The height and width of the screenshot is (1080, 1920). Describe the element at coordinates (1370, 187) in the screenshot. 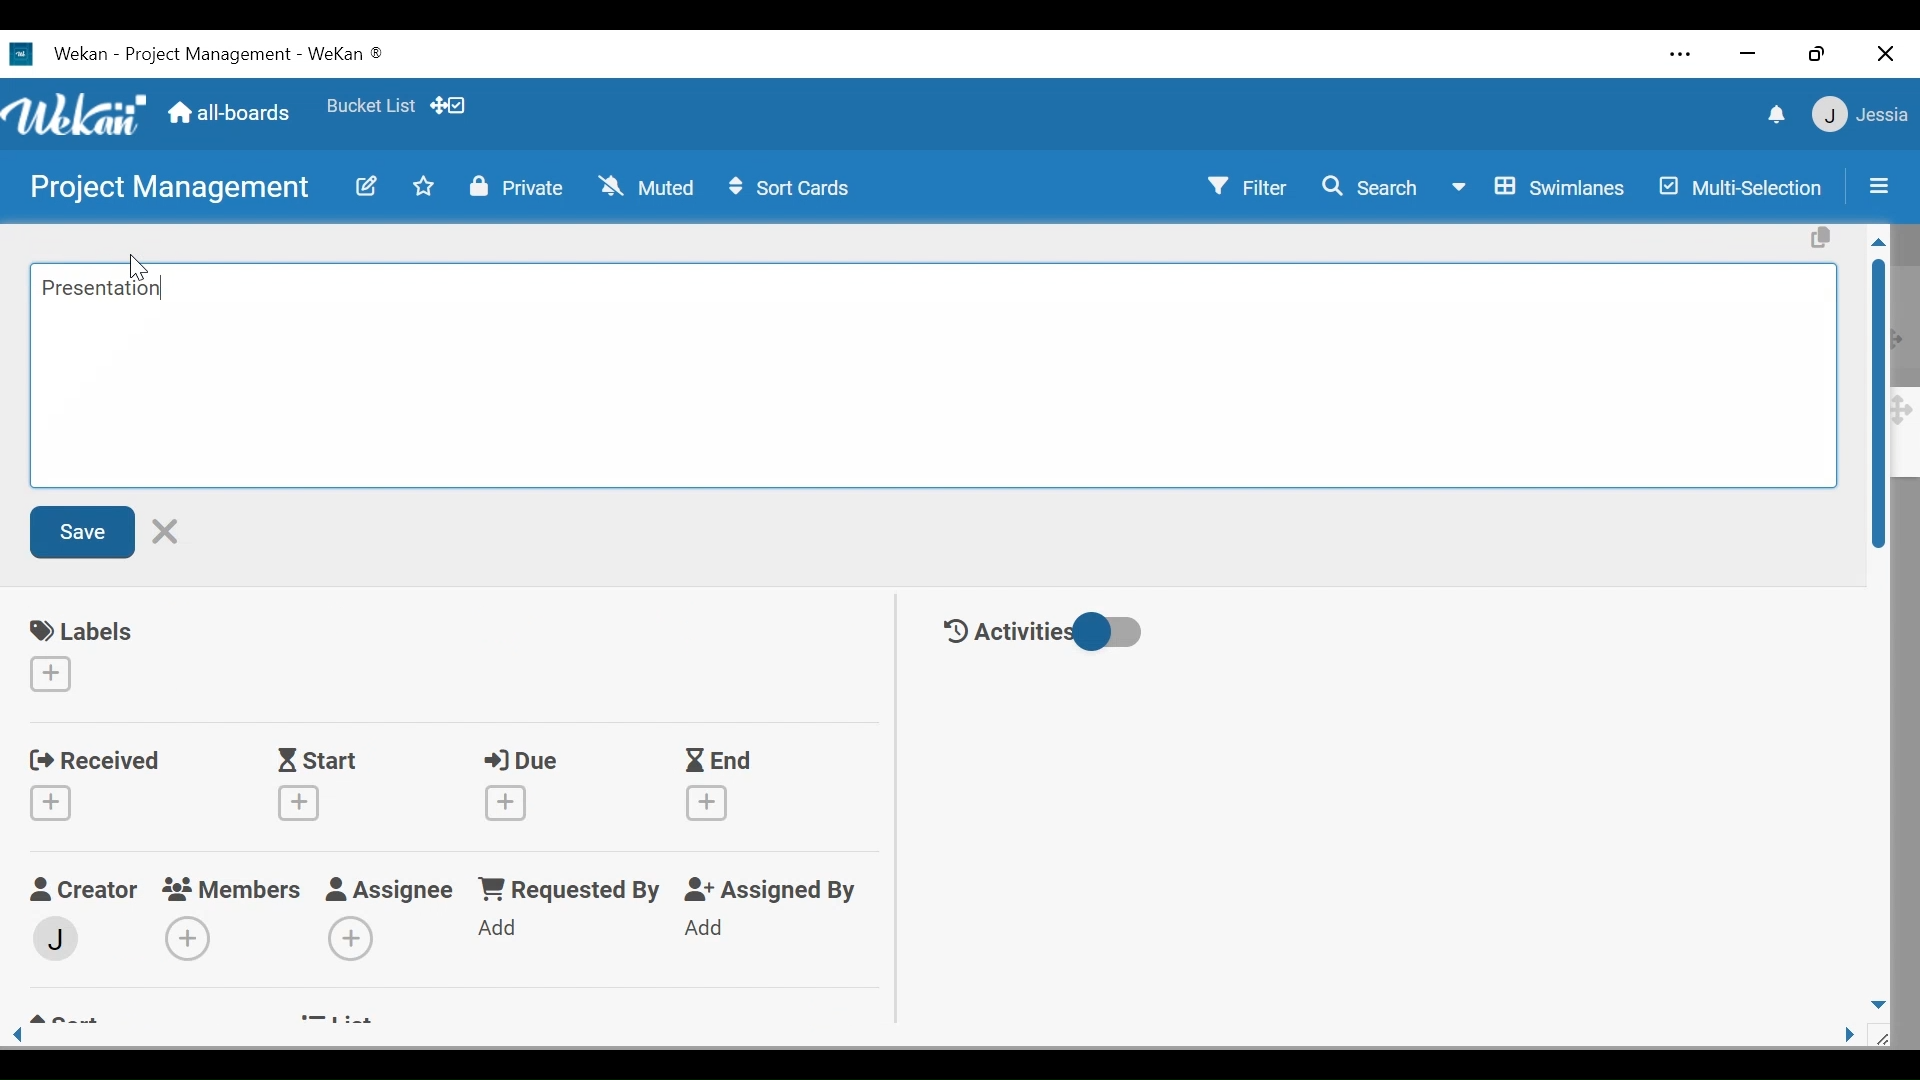

I see `Search` at that location.